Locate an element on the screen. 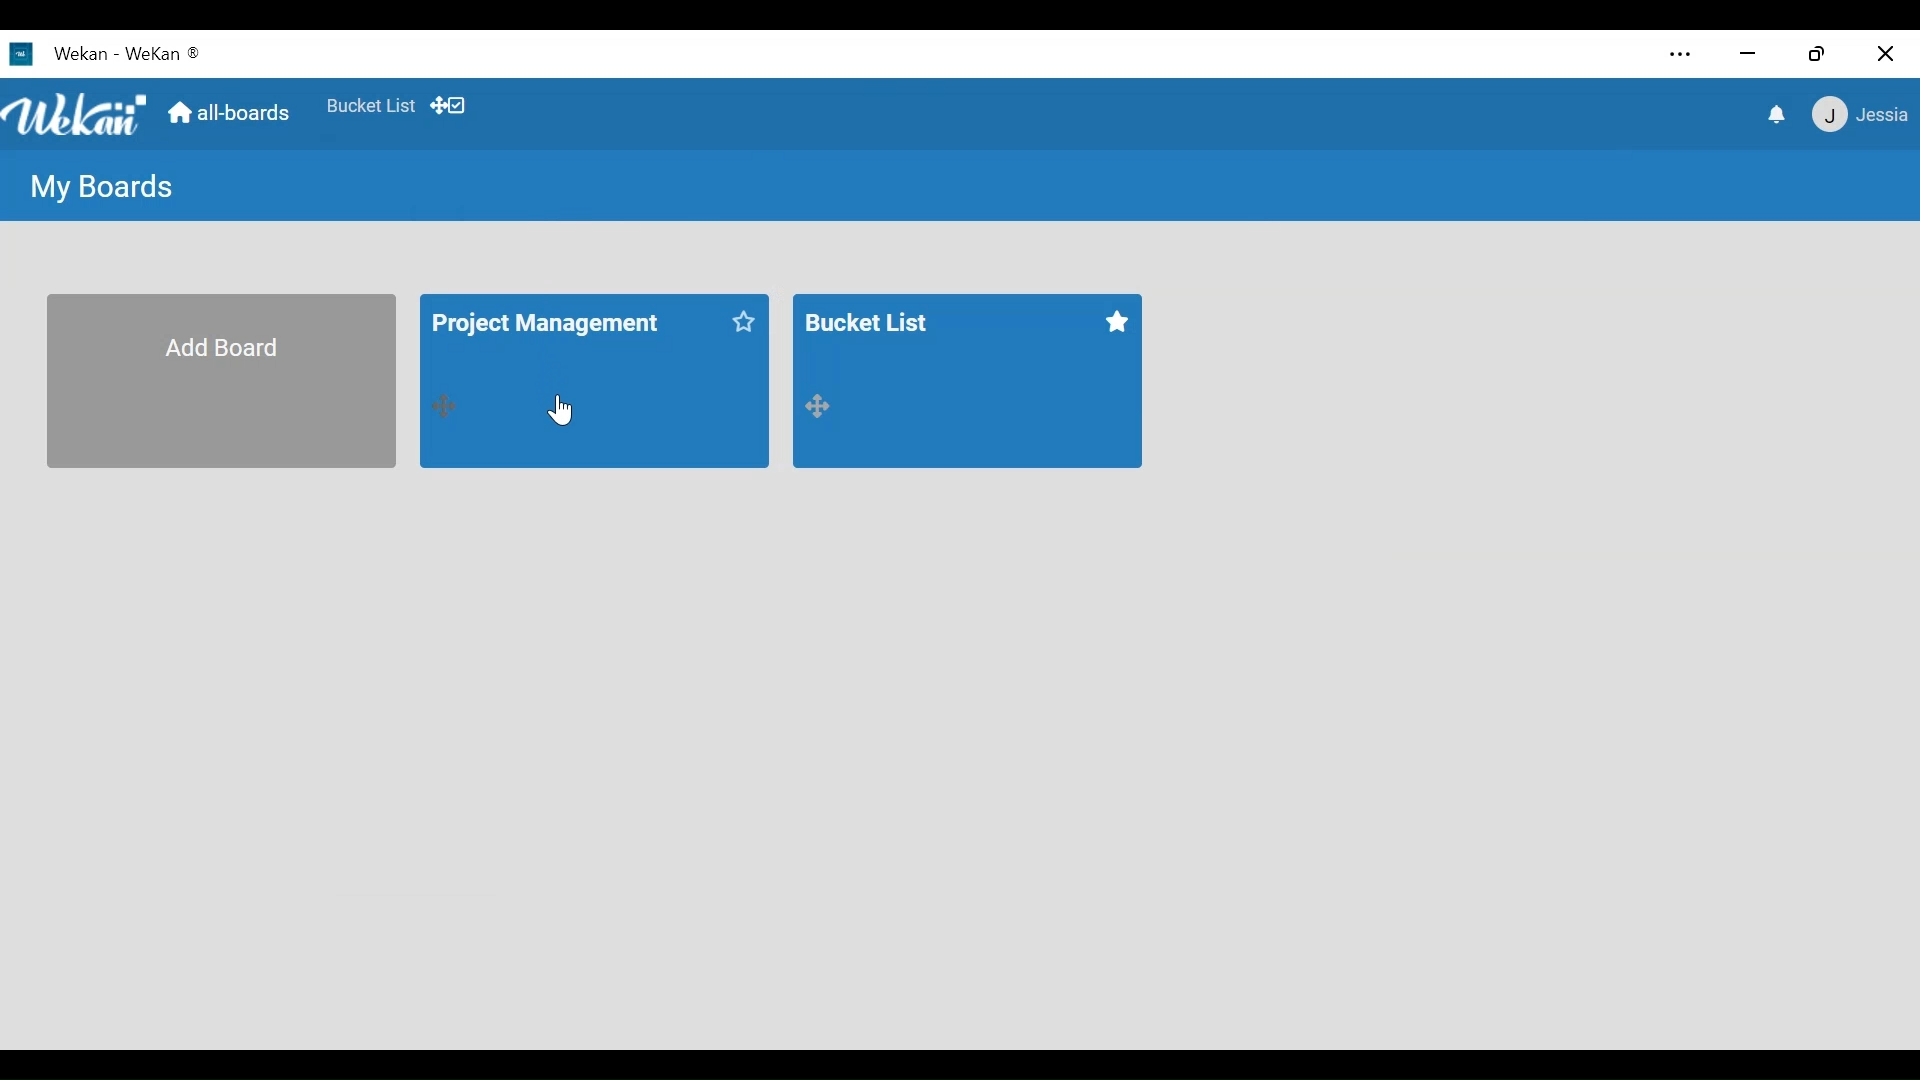 This screenshot has height=1080, width=1920. star is located at coordinates (1117, 323).